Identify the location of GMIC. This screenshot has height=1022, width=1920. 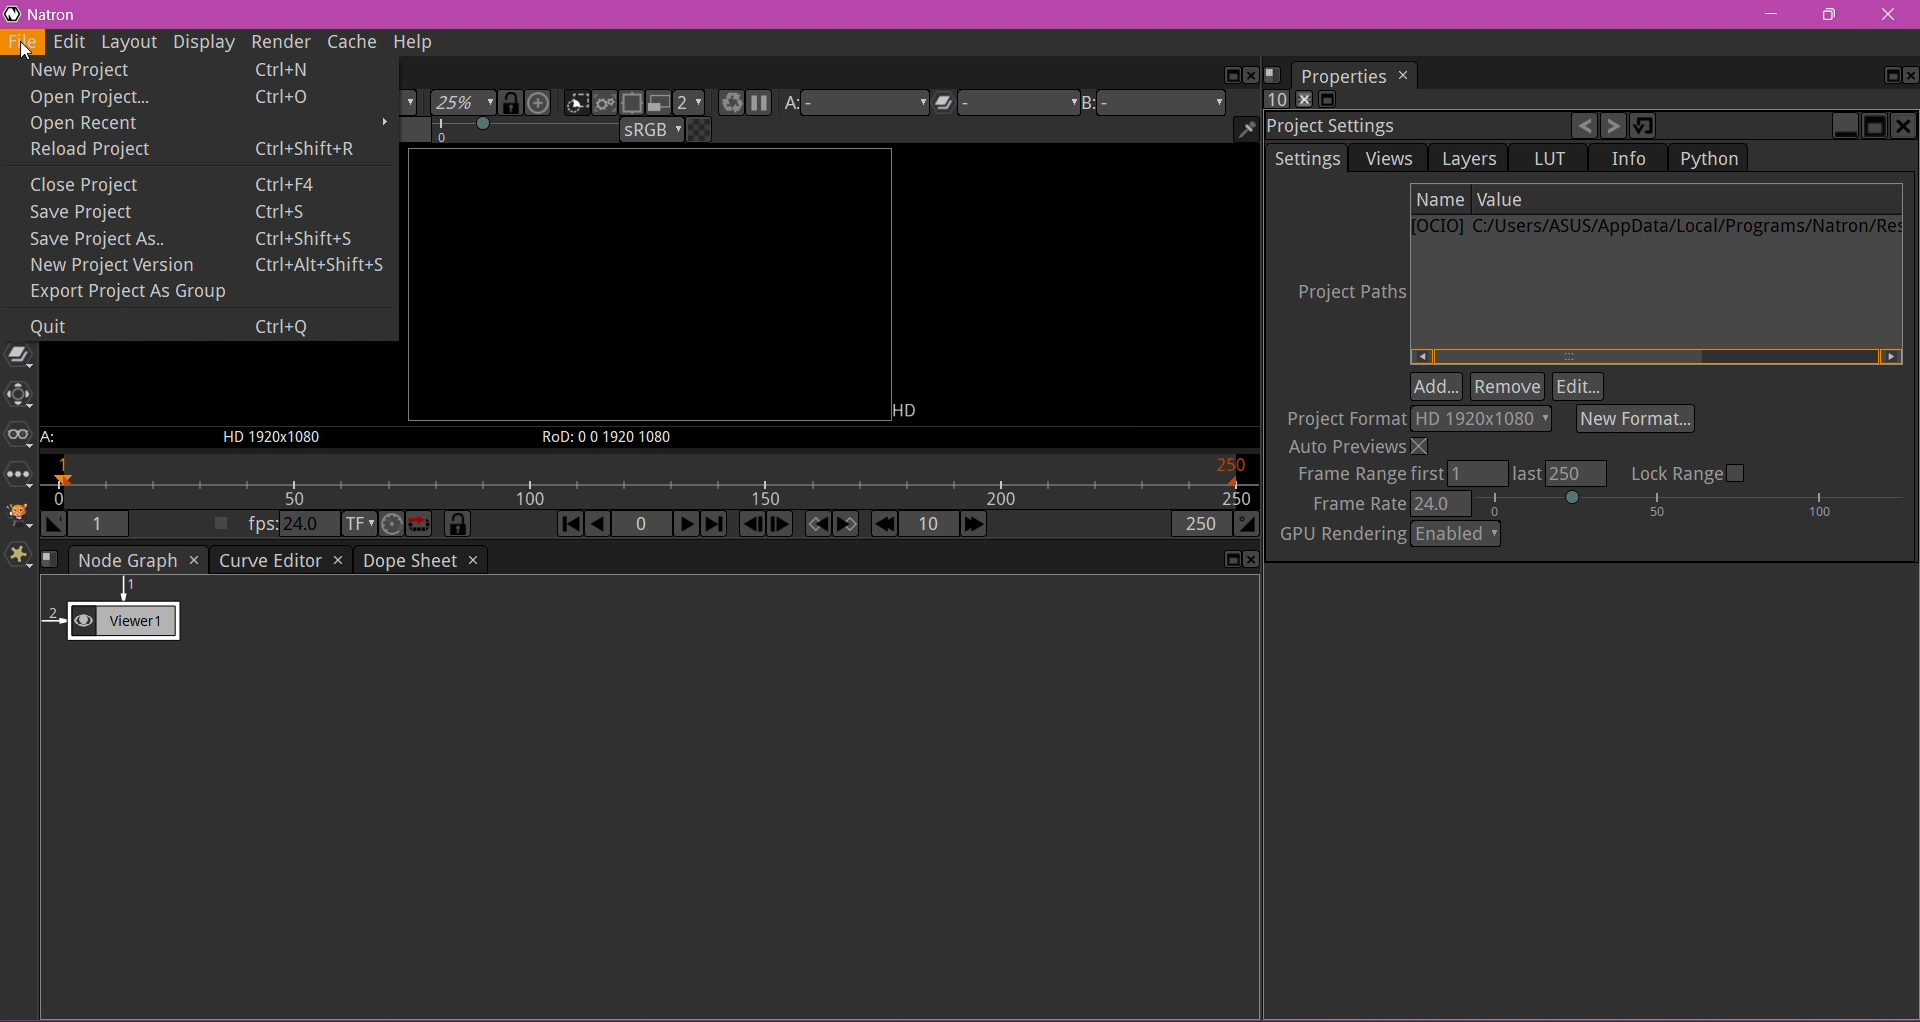
(19, 518).